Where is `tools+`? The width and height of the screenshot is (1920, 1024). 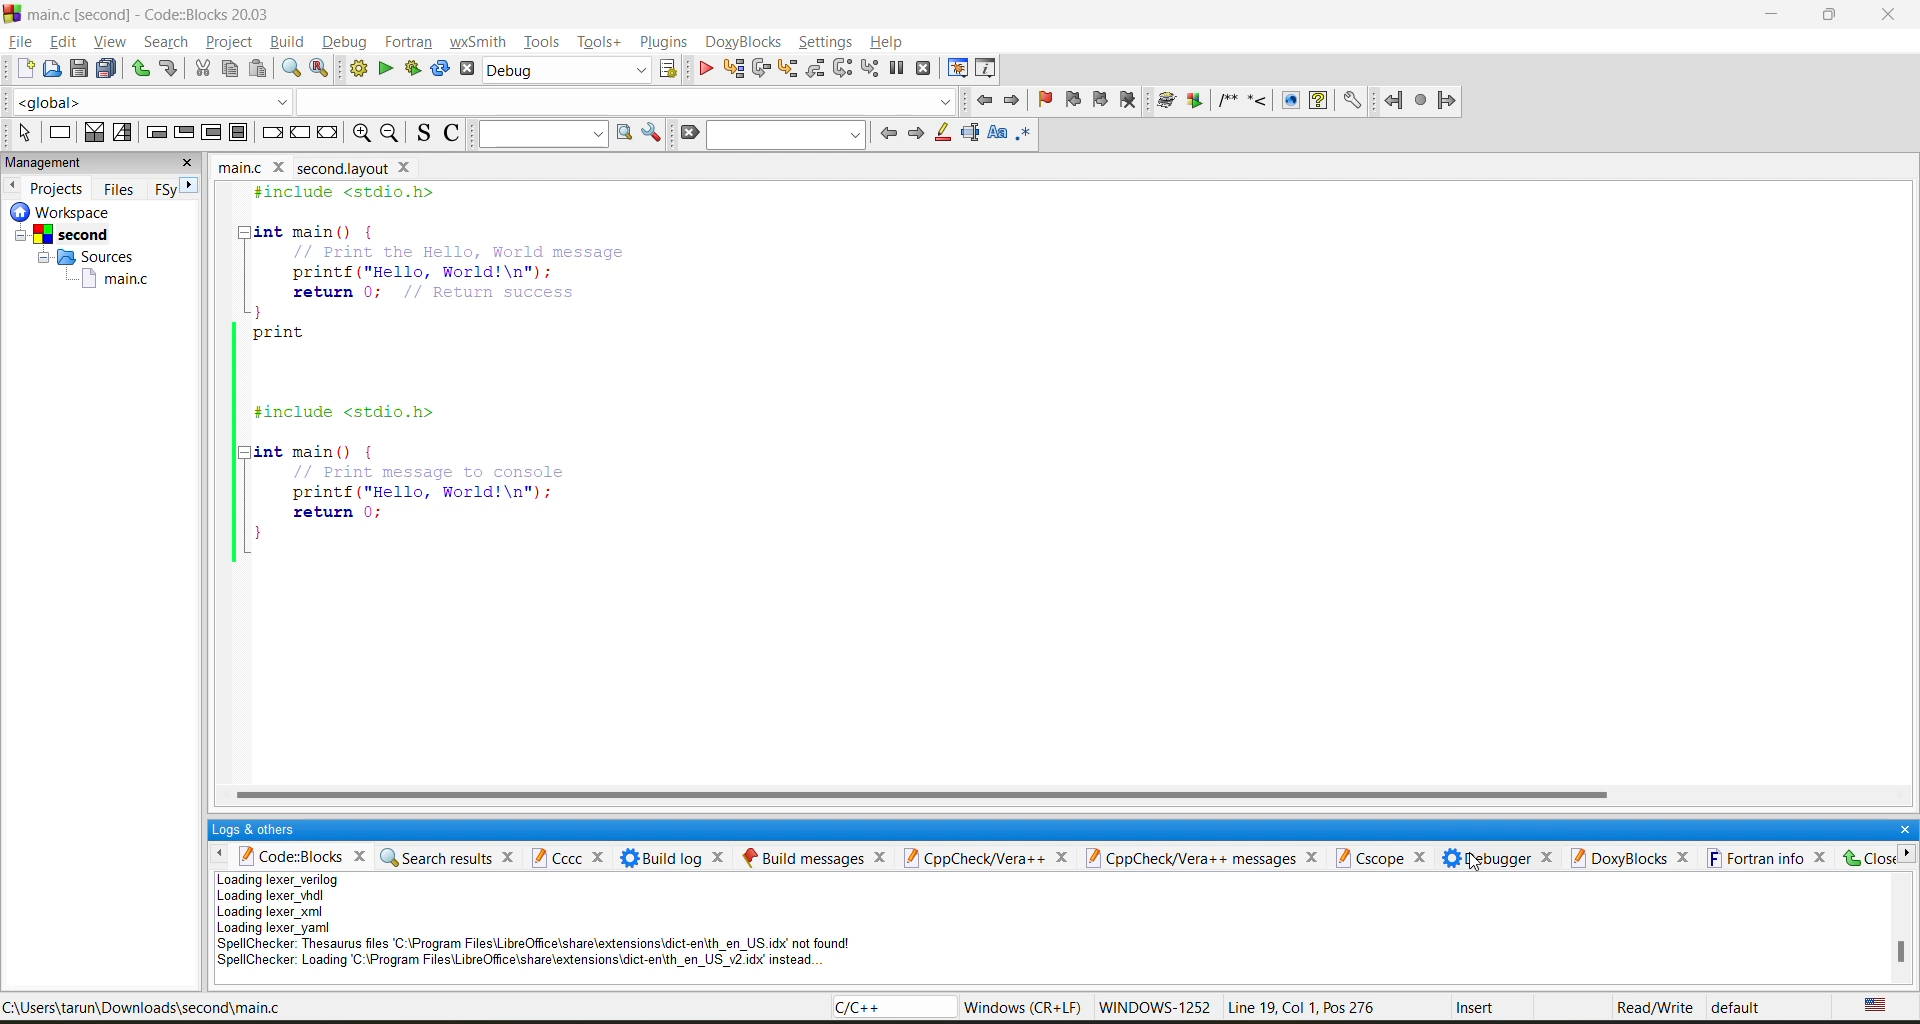
tools+ is located at coordinates (601, 43).